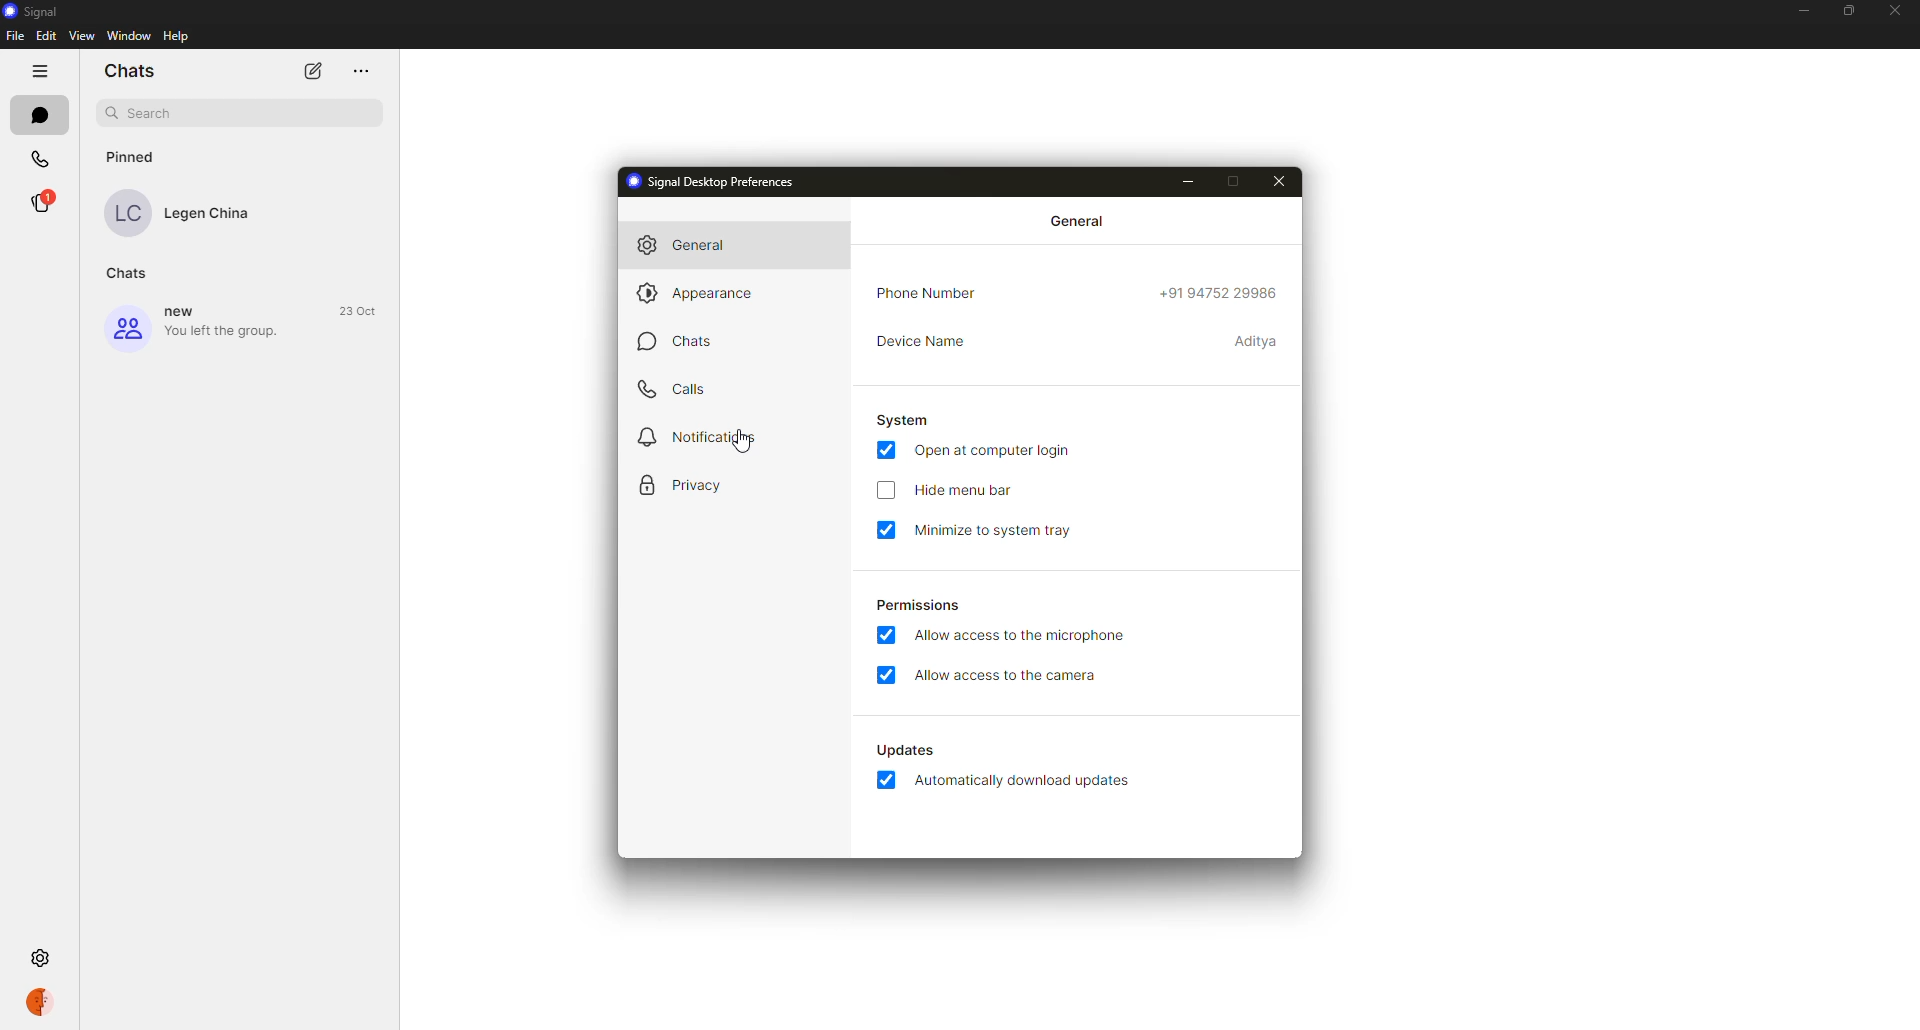 The height and width of the screenshot is (1030, 1920). Describe the element at coordinates (82, 34) in the screenshot. I see `View` at that location.